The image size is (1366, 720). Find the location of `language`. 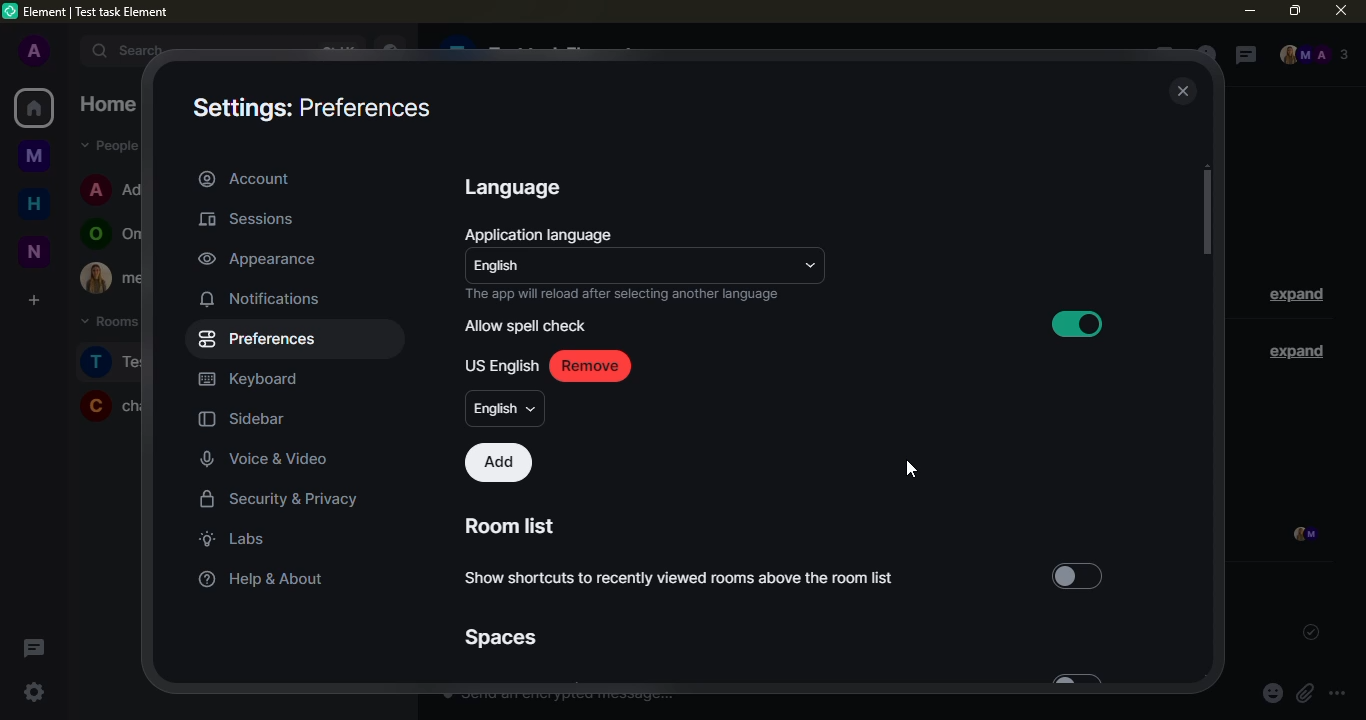

language is located at coordinates (513, 189).